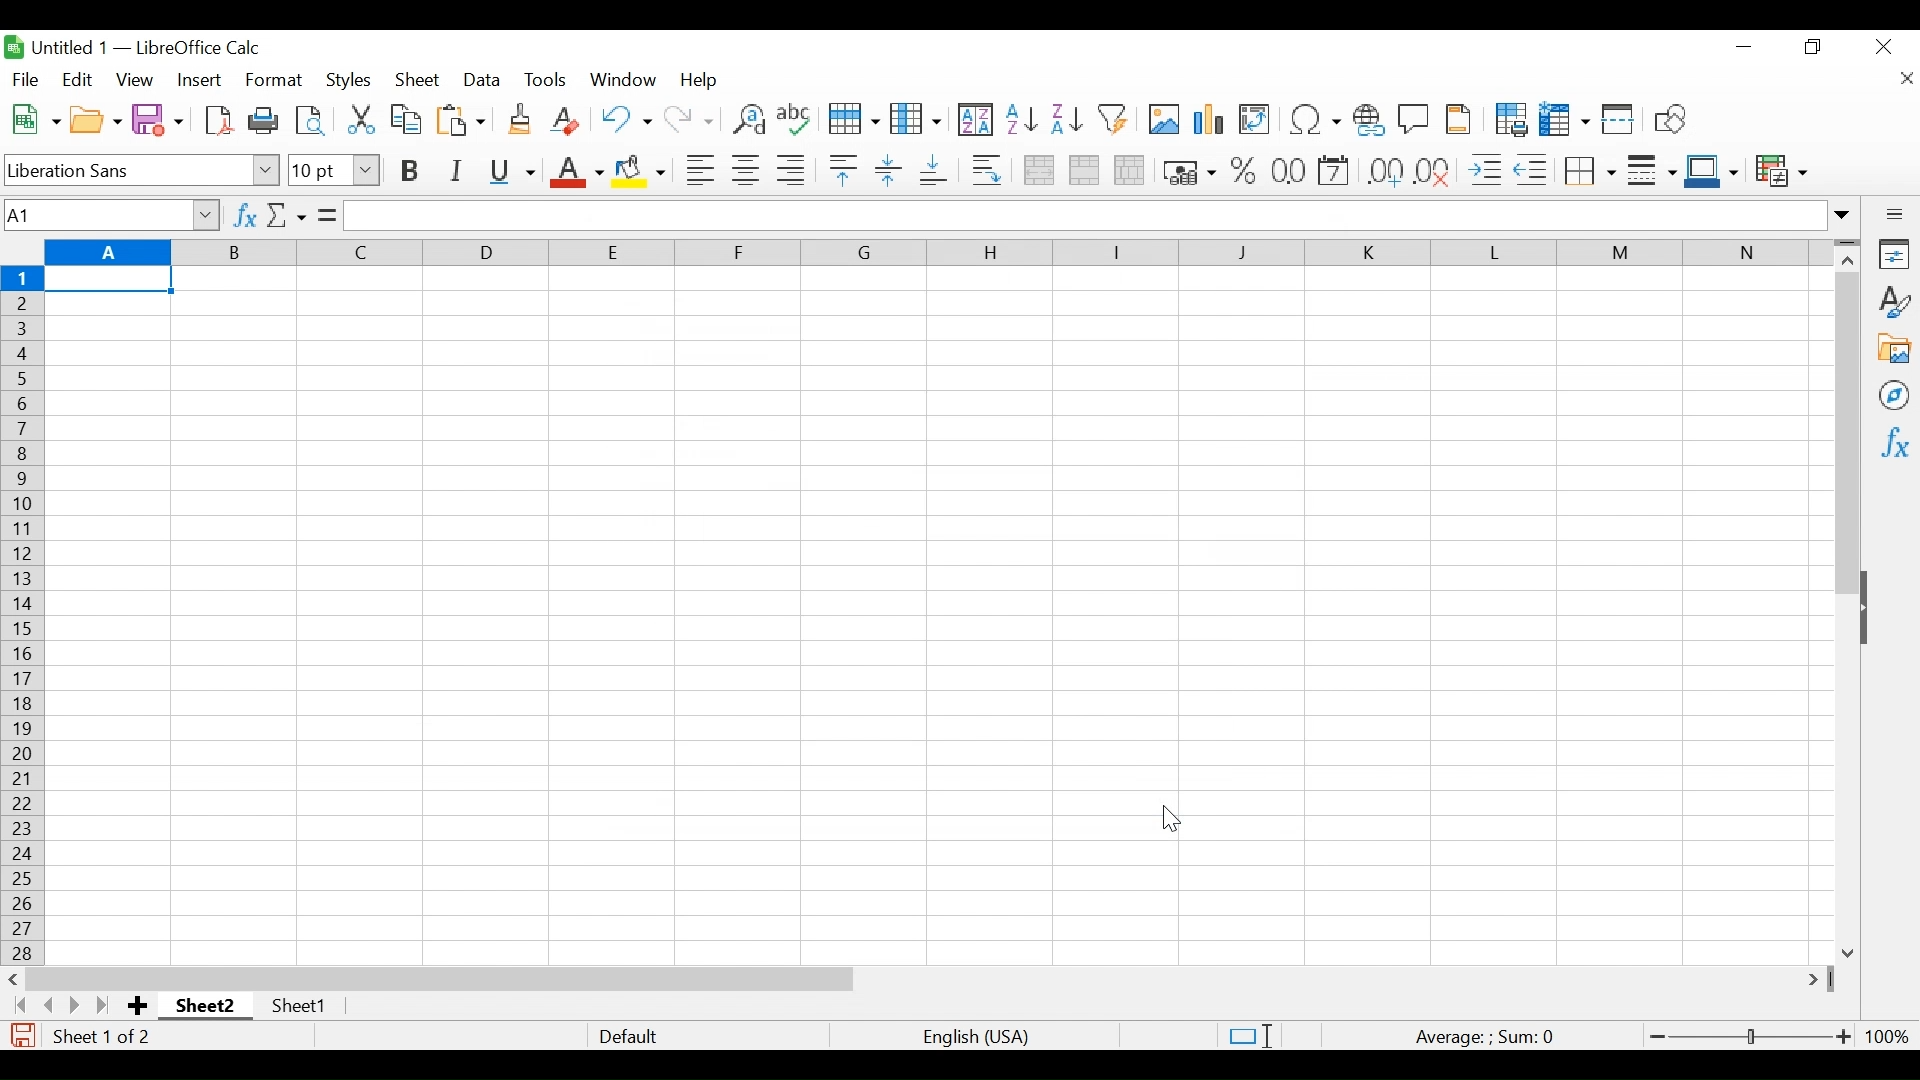 The width and height of the screenshot is (1920, 1080). I want to click on Horizontal Scroll bar, so click(441, 978).